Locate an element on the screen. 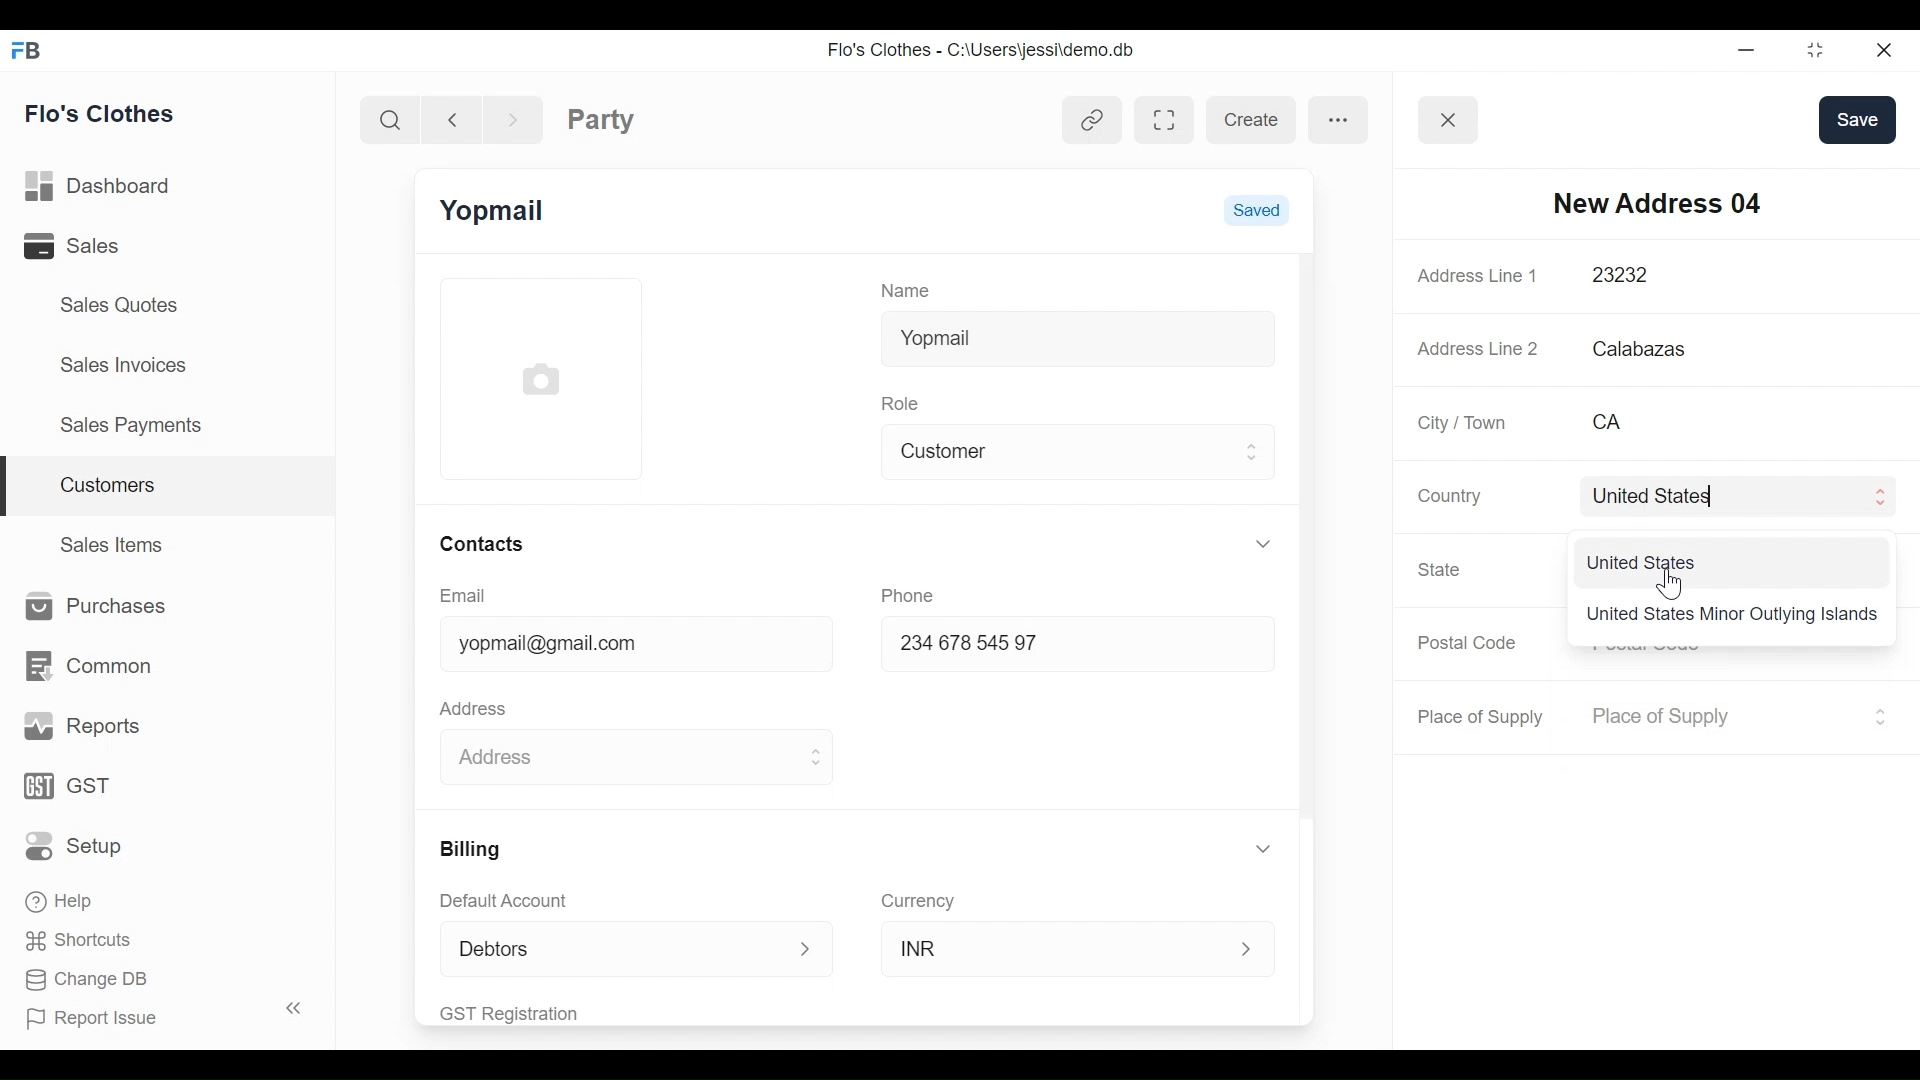 Image resolution: width=1920 pixels, height=1080 pixels. Yopmail is located at coordinates (1077, 335).